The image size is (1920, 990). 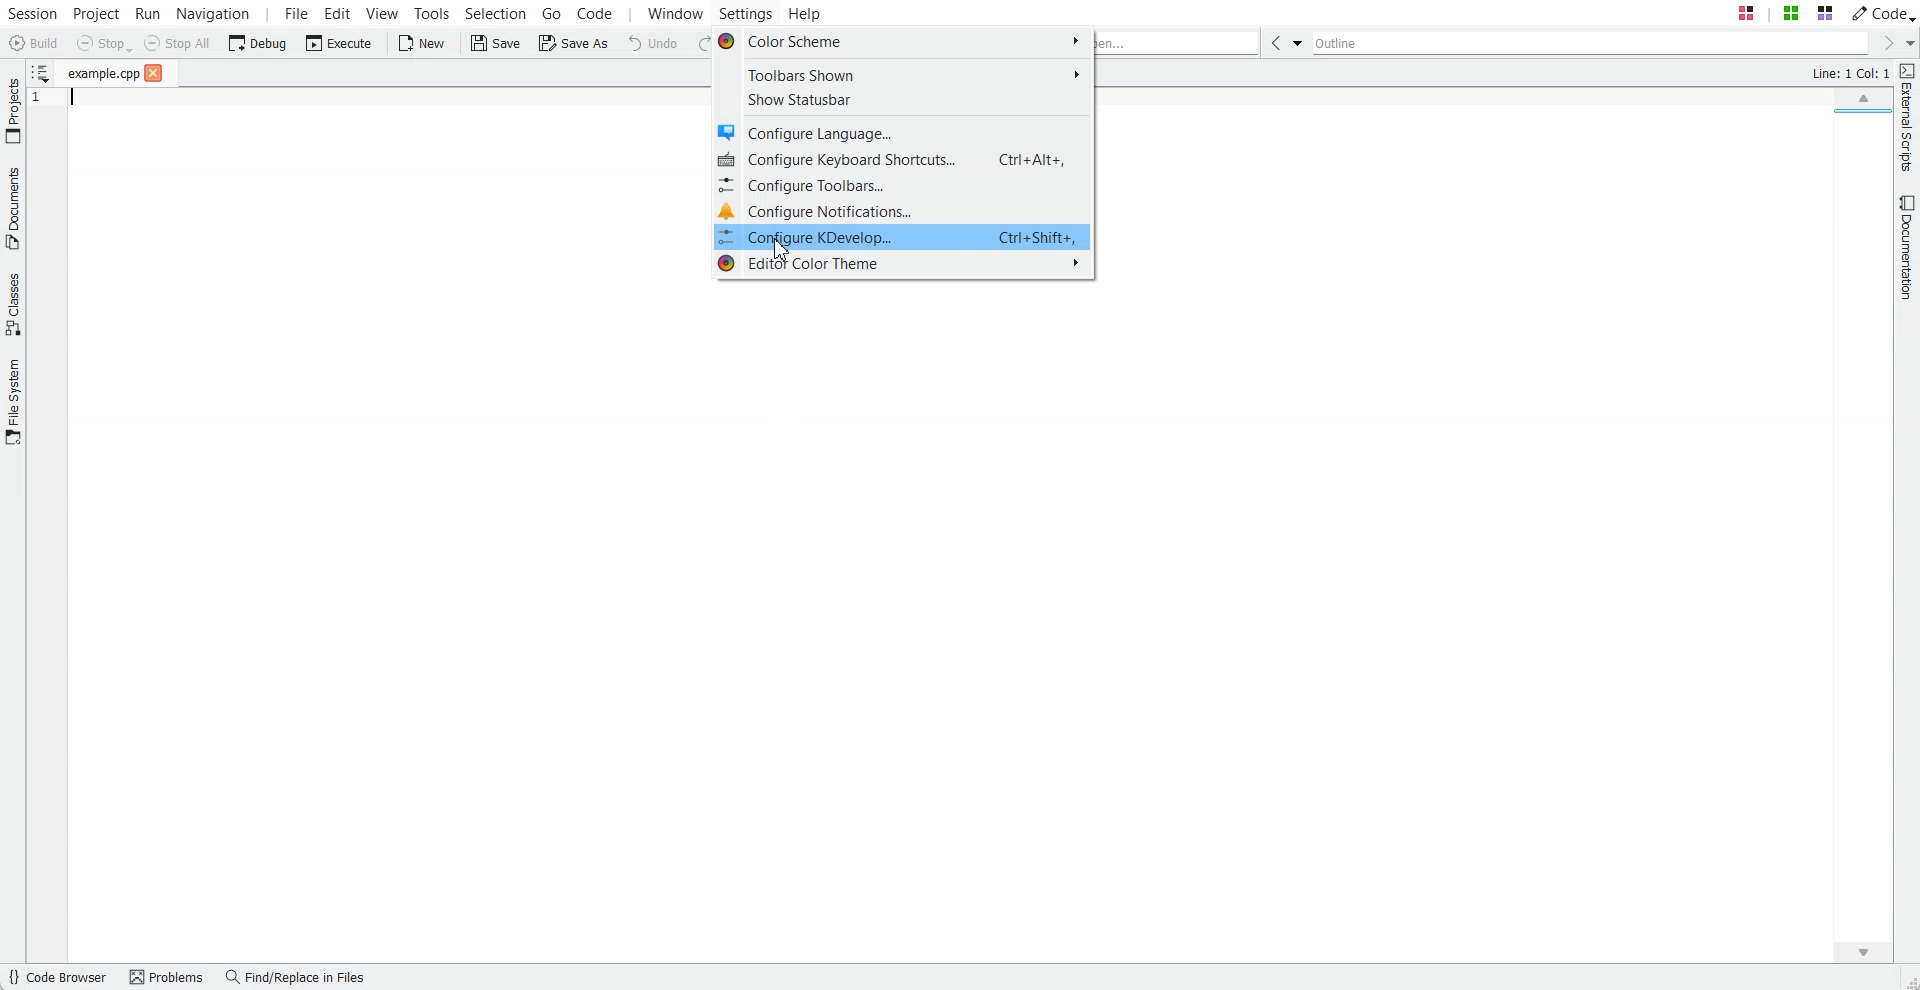 What do you see at coordinates (39, 72) in the screenshot?
I see `Show sorted List` at bounding box center [39, 72].